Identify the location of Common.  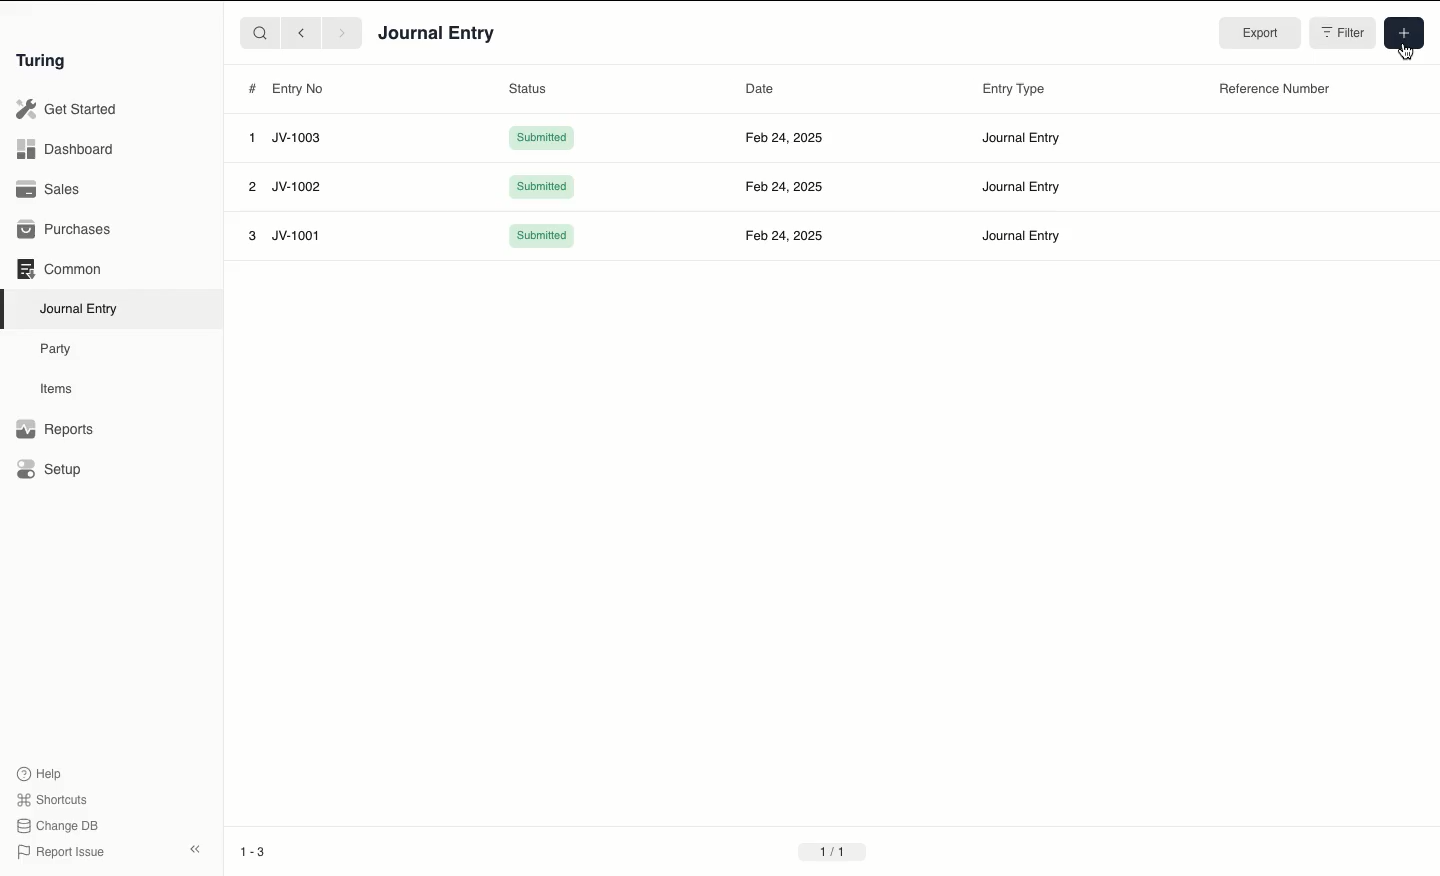
(61, 269).